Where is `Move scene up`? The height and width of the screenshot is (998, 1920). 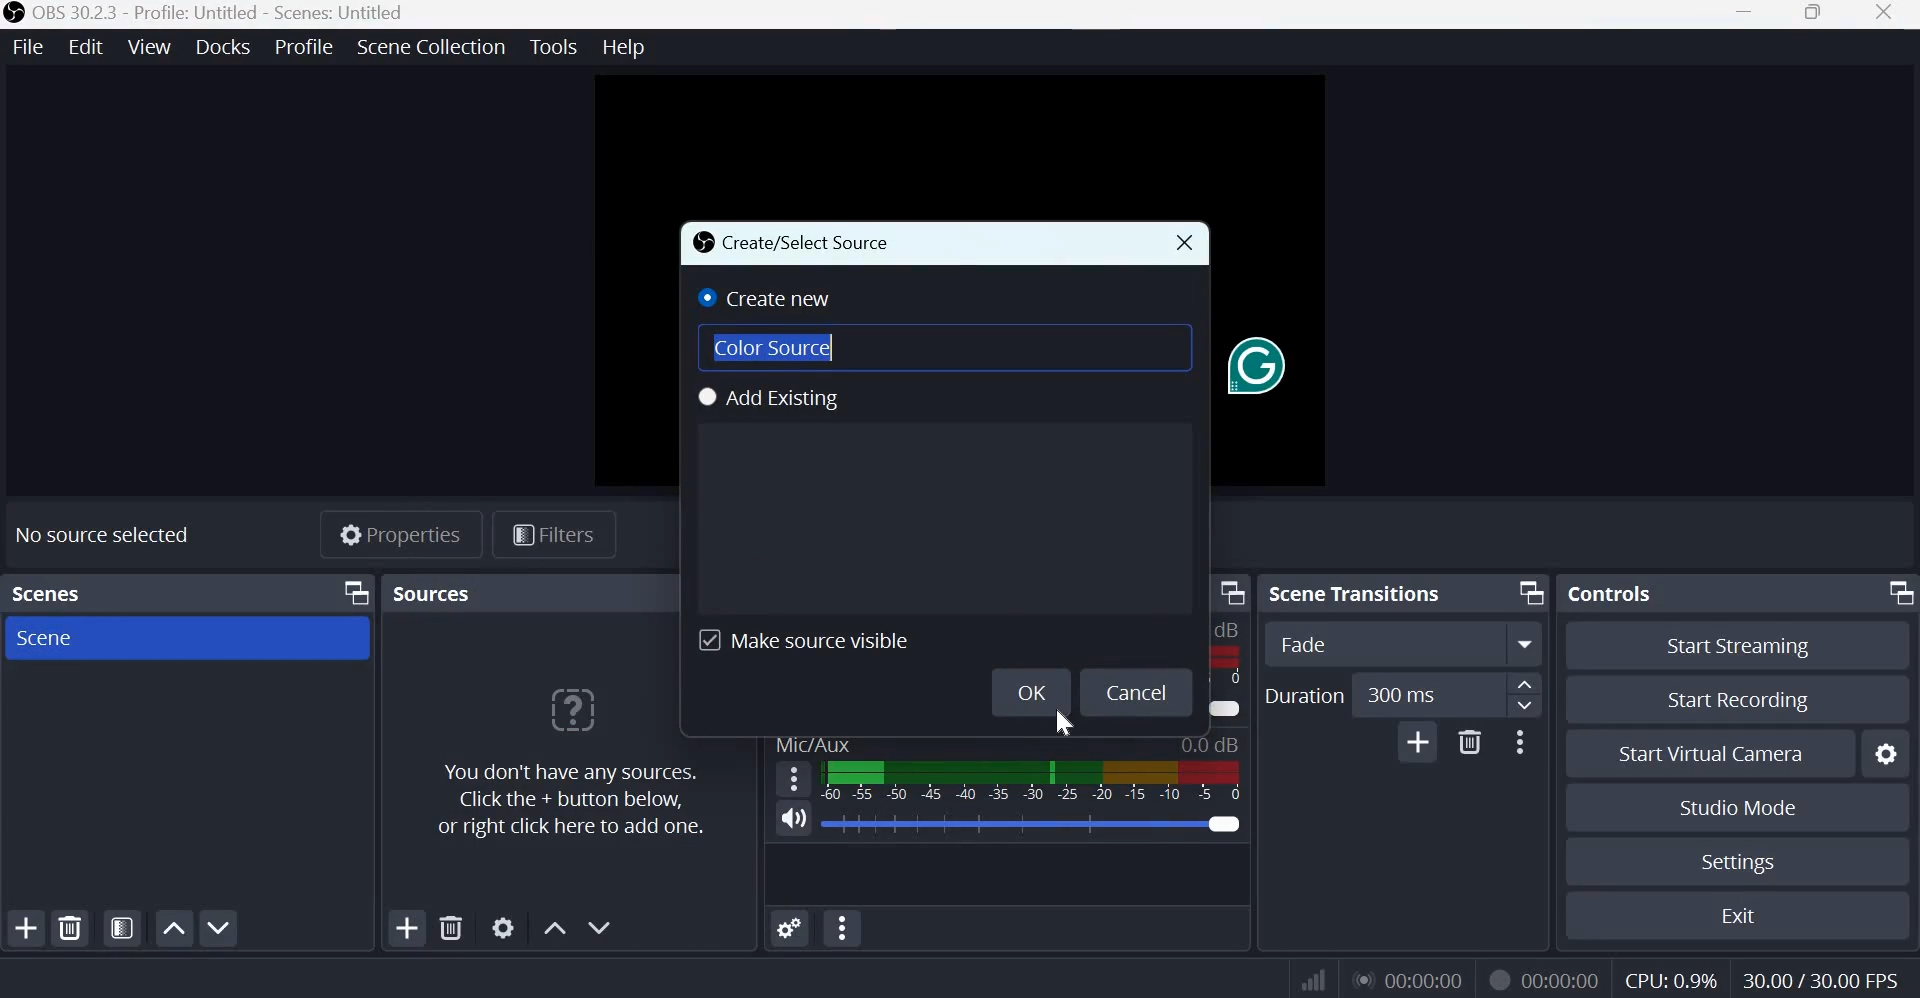 Move scene up is located at coordinates (173, 928).